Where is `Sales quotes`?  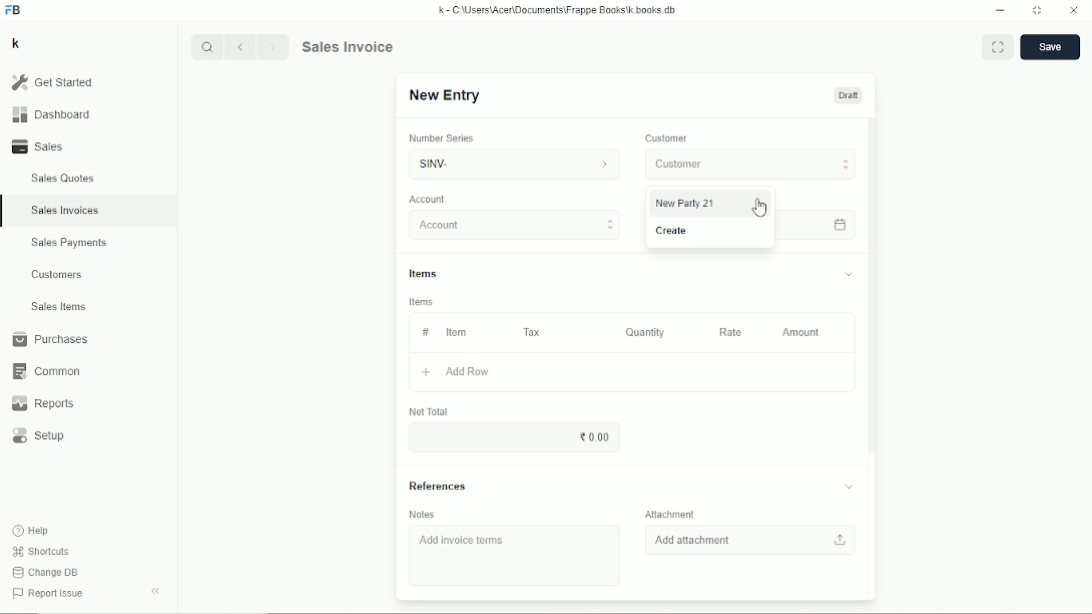
Sales quotes is located at coordinates (61, 178).